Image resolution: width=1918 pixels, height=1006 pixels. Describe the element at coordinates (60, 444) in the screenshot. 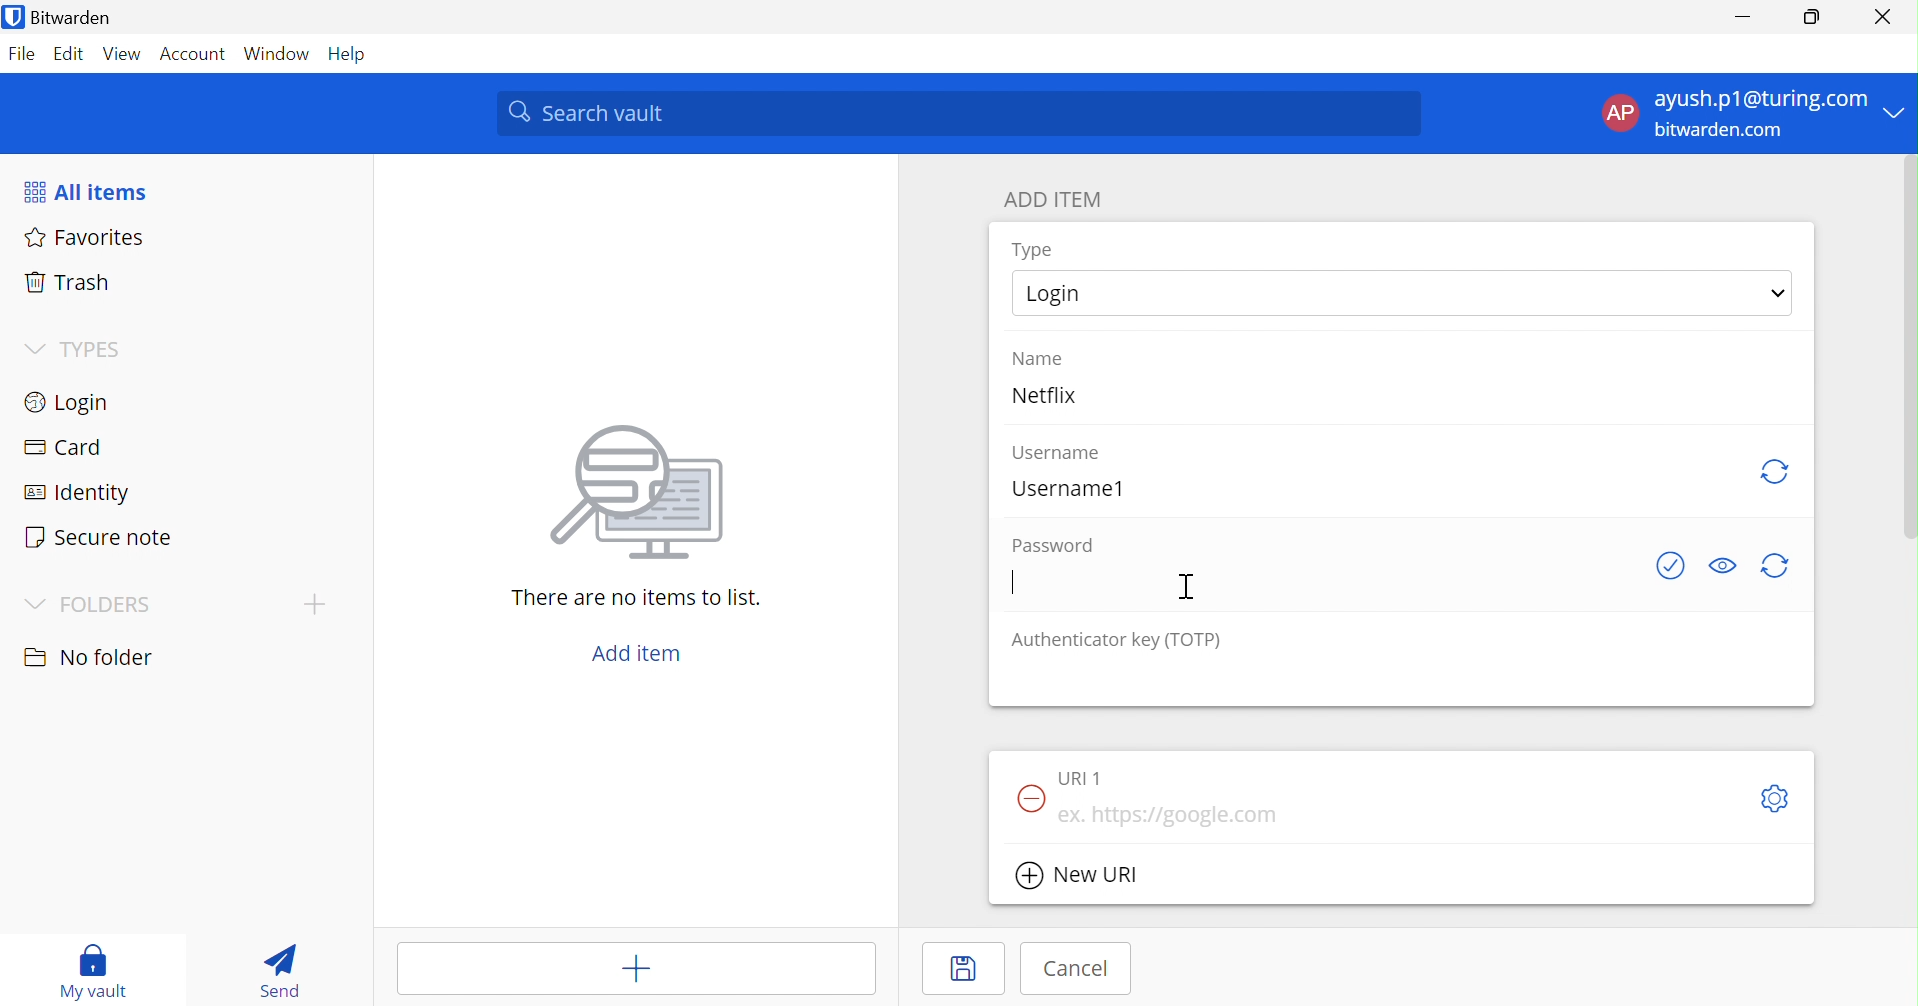

I see `Card` at that location.